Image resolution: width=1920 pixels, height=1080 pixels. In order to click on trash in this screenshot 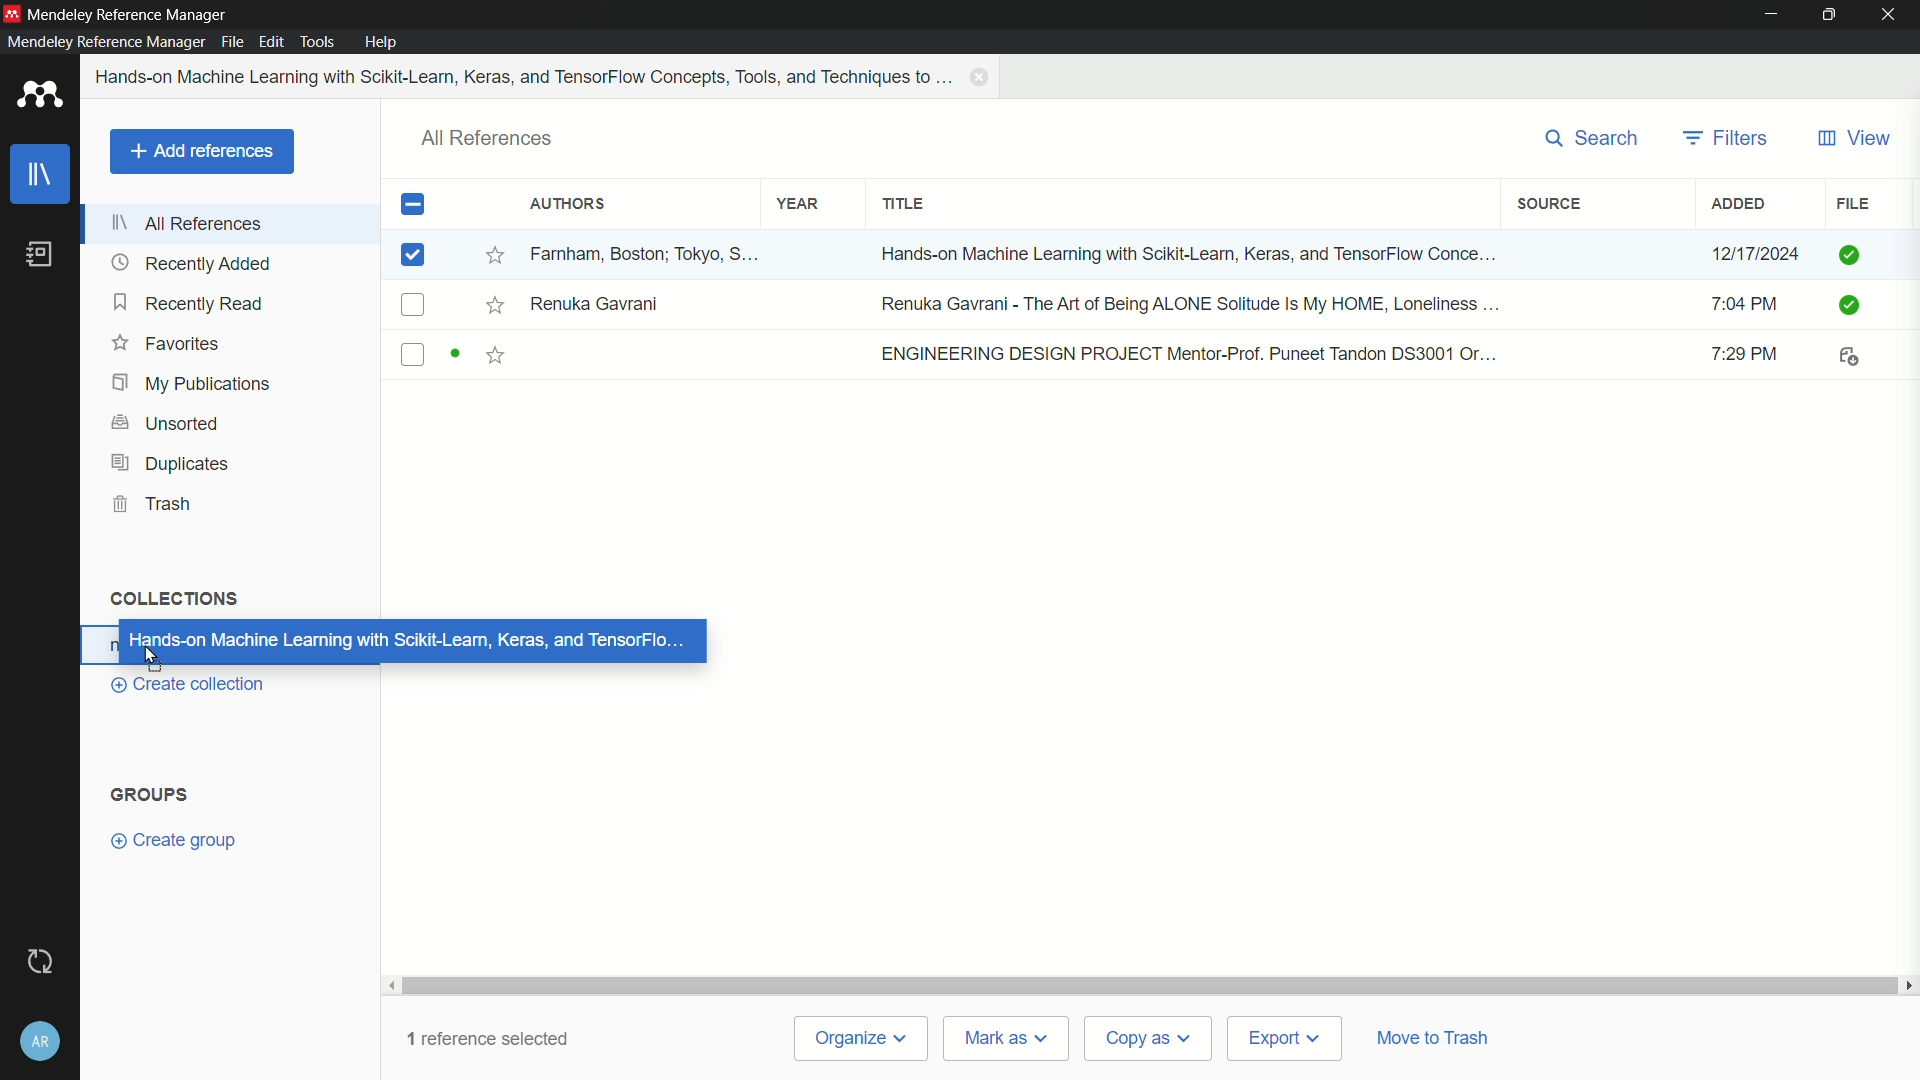, I will do `click(154, 505)`.